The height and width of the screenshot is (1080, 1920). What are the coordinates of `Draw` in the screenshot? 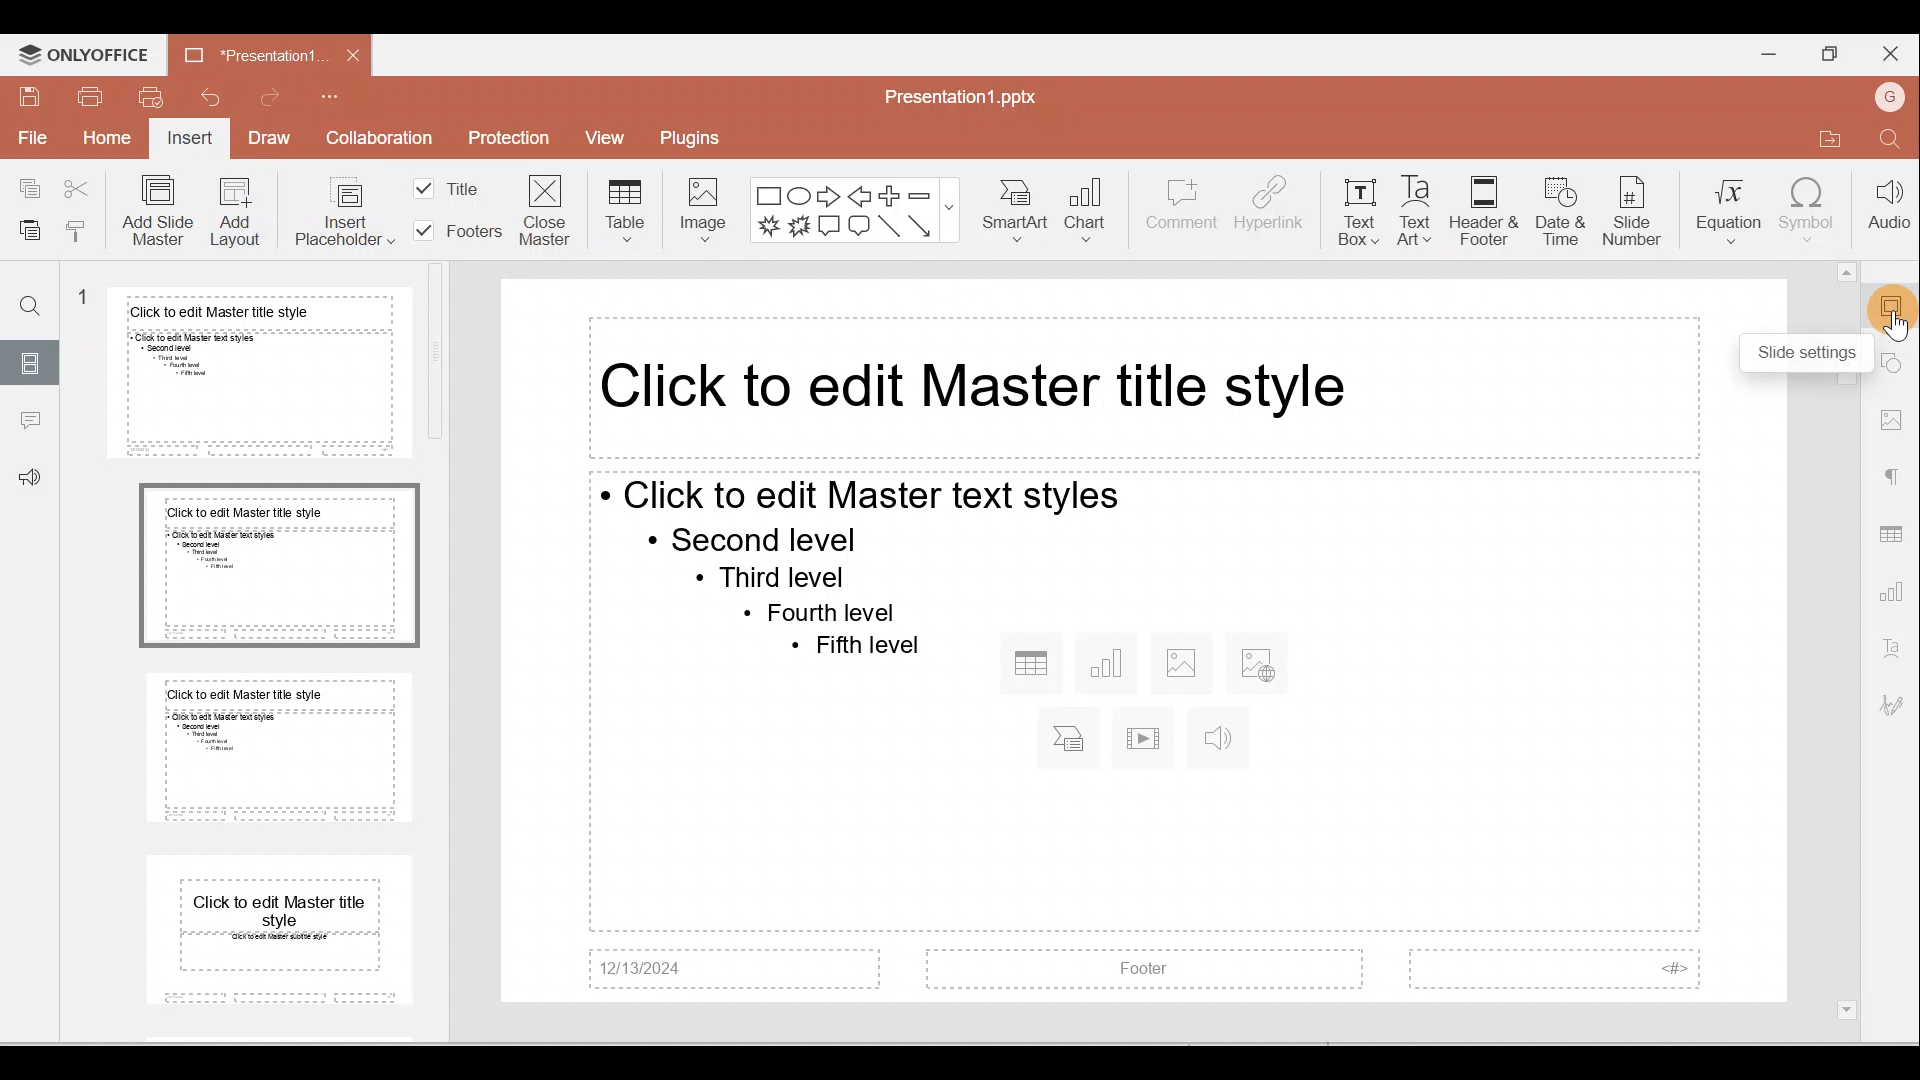 It's located at (271, 141).